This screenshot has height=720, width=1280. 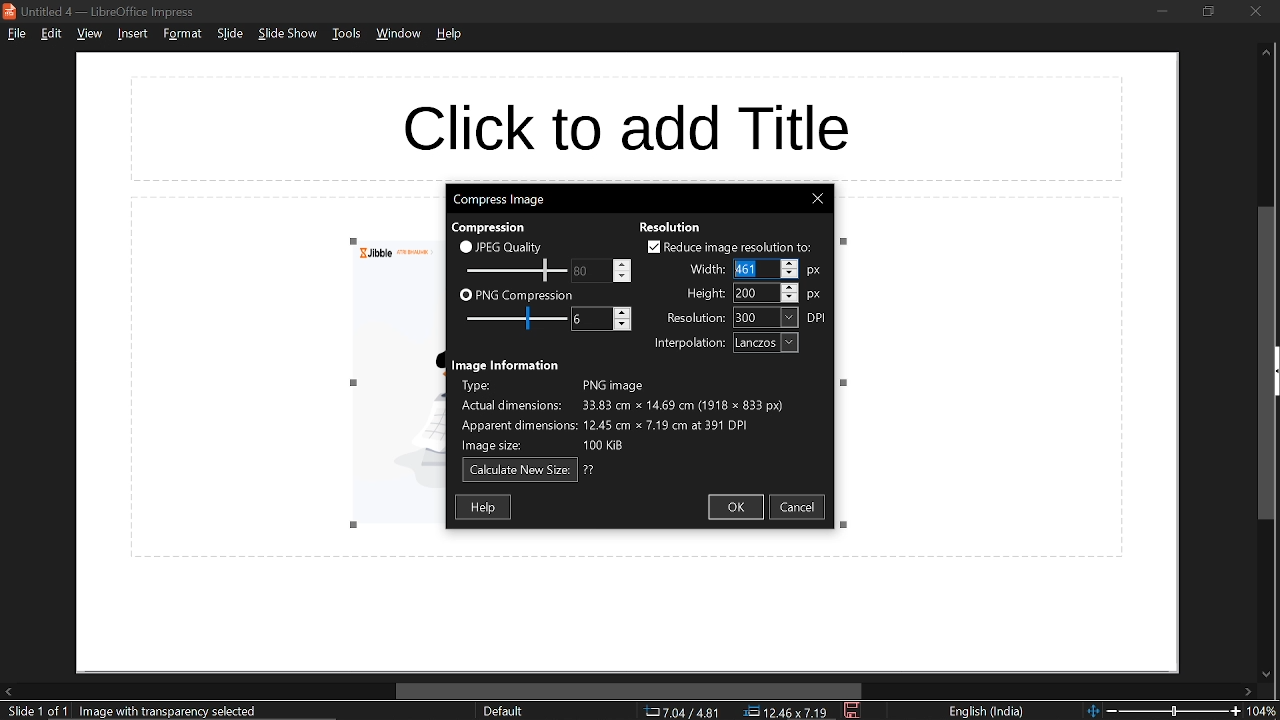 What do you see at coordinates (465, 296) in the screenshot?
I see `checkbox` at bounding box center [465, 296].